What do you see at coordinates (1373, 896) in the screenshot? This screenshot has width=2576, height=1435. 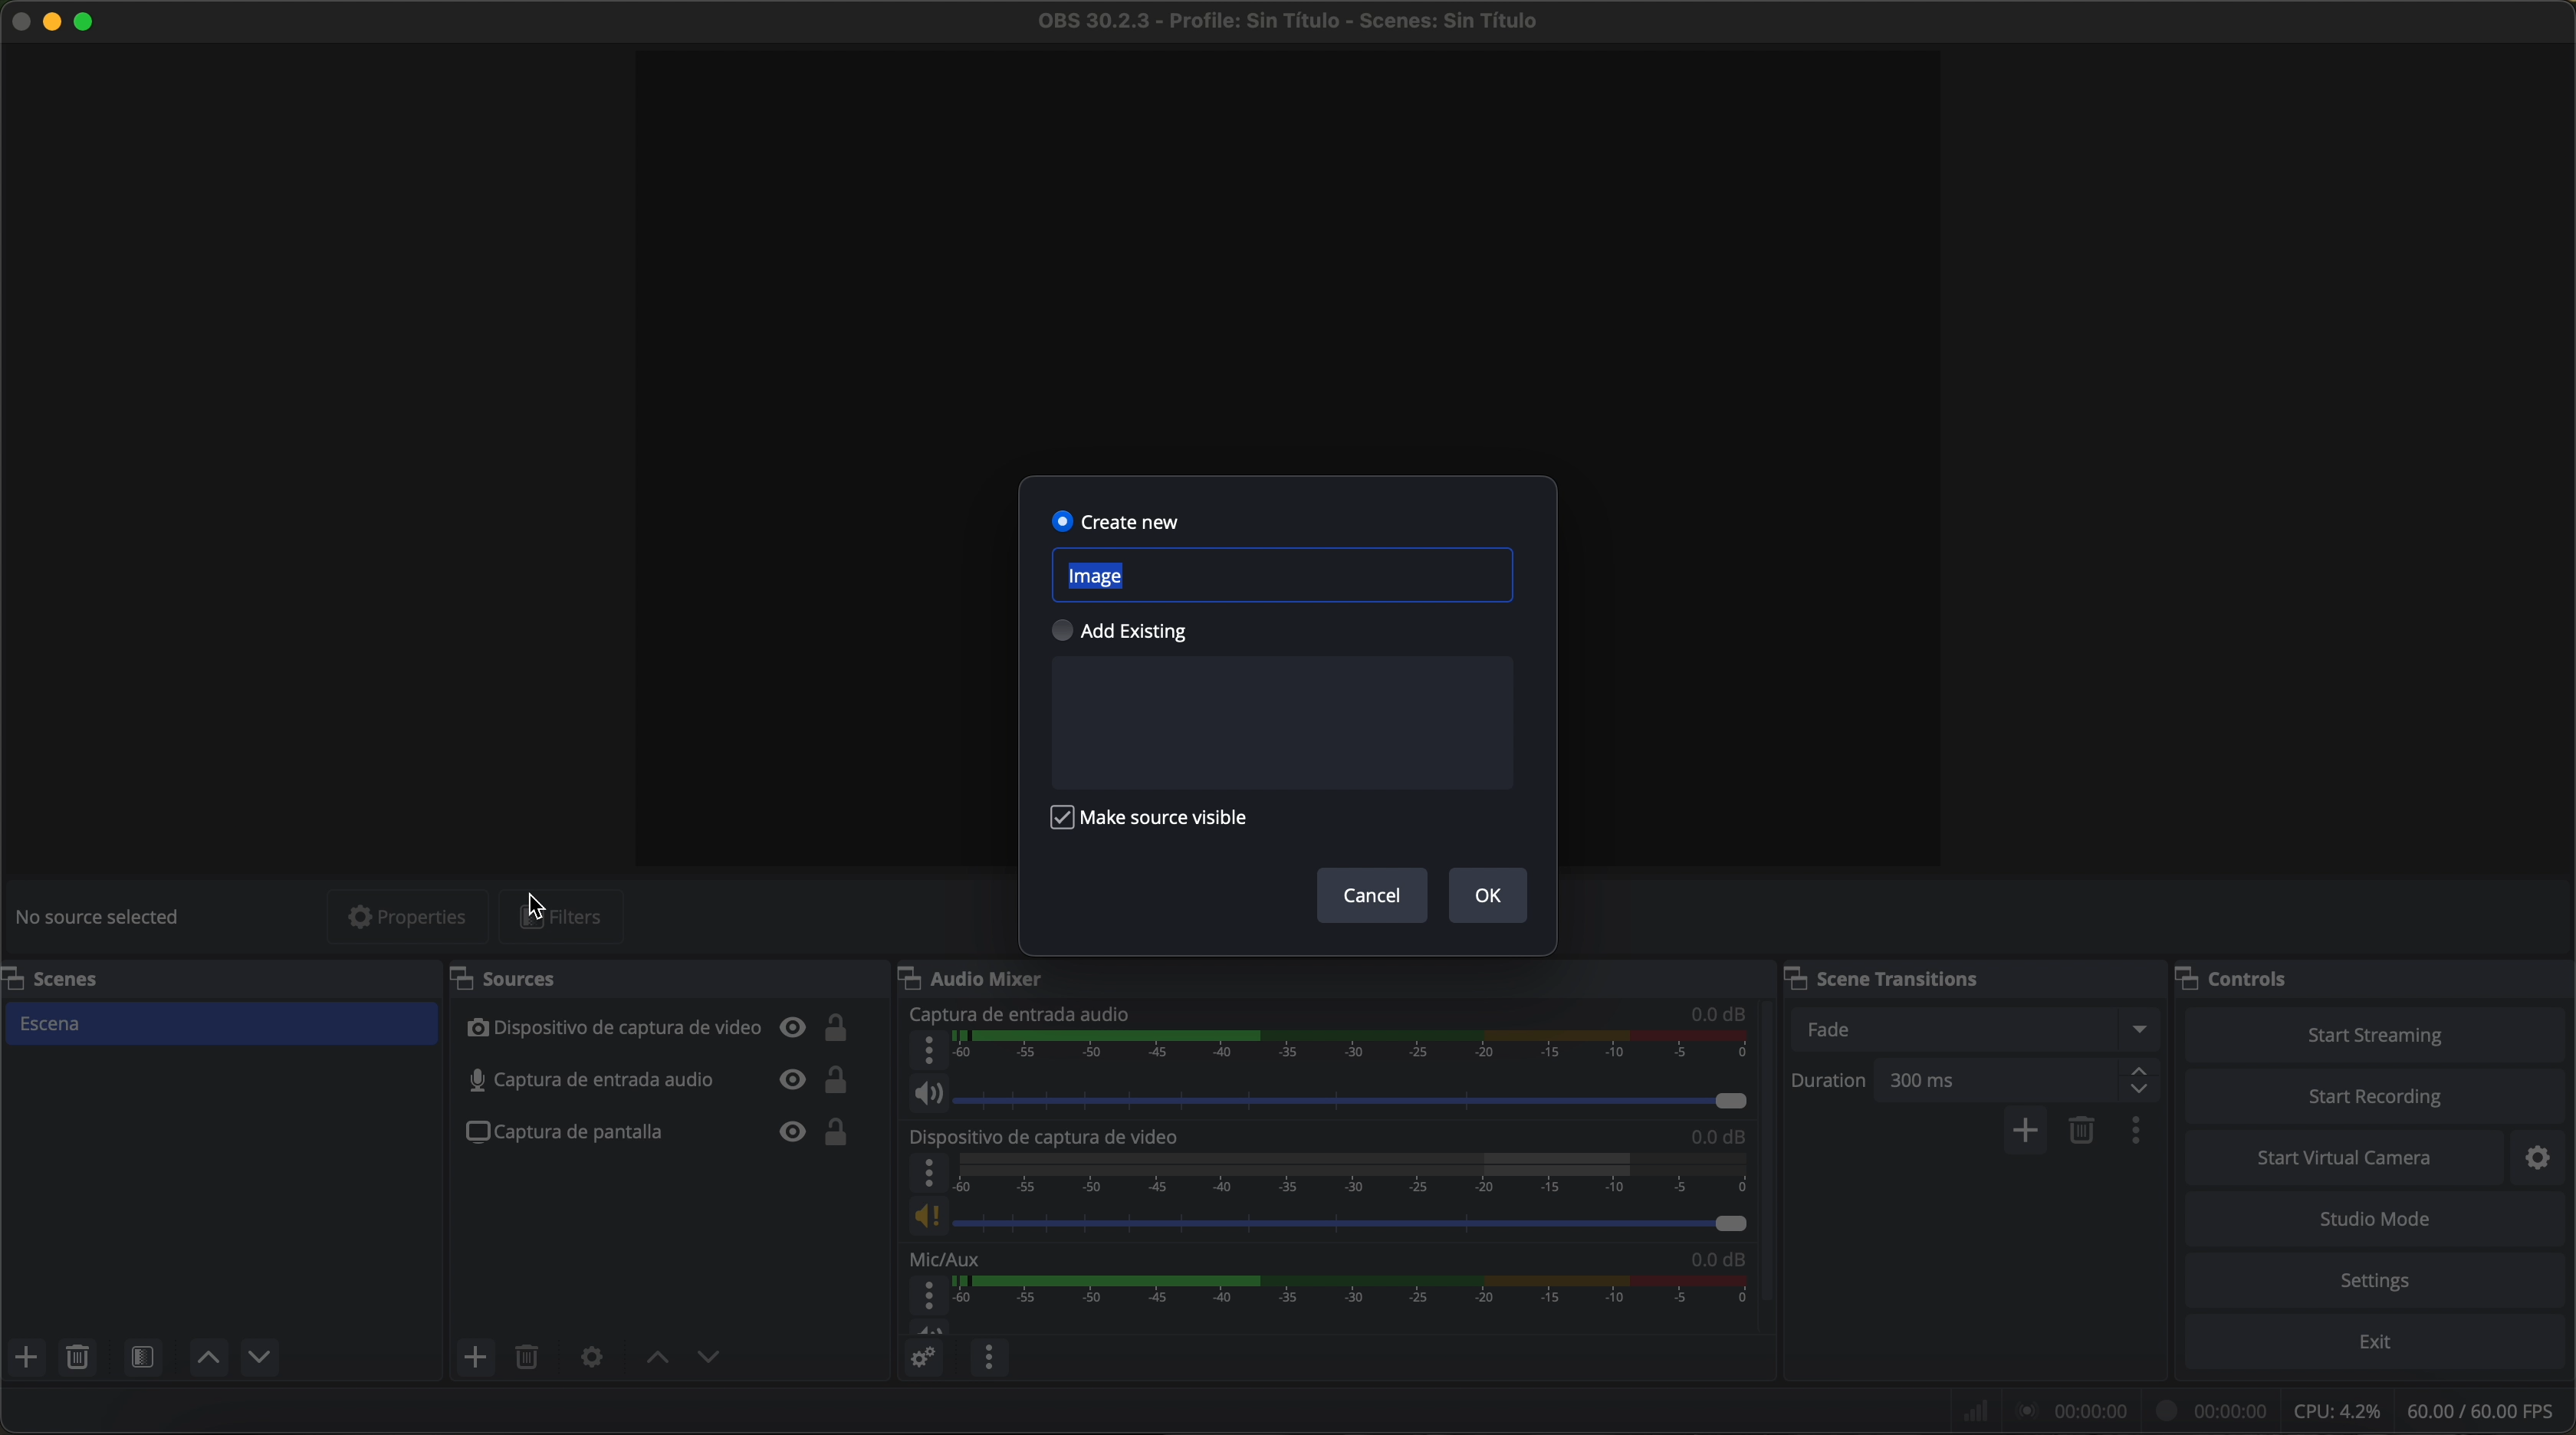 I see `cancel button` at bounding box center [1373, 896].